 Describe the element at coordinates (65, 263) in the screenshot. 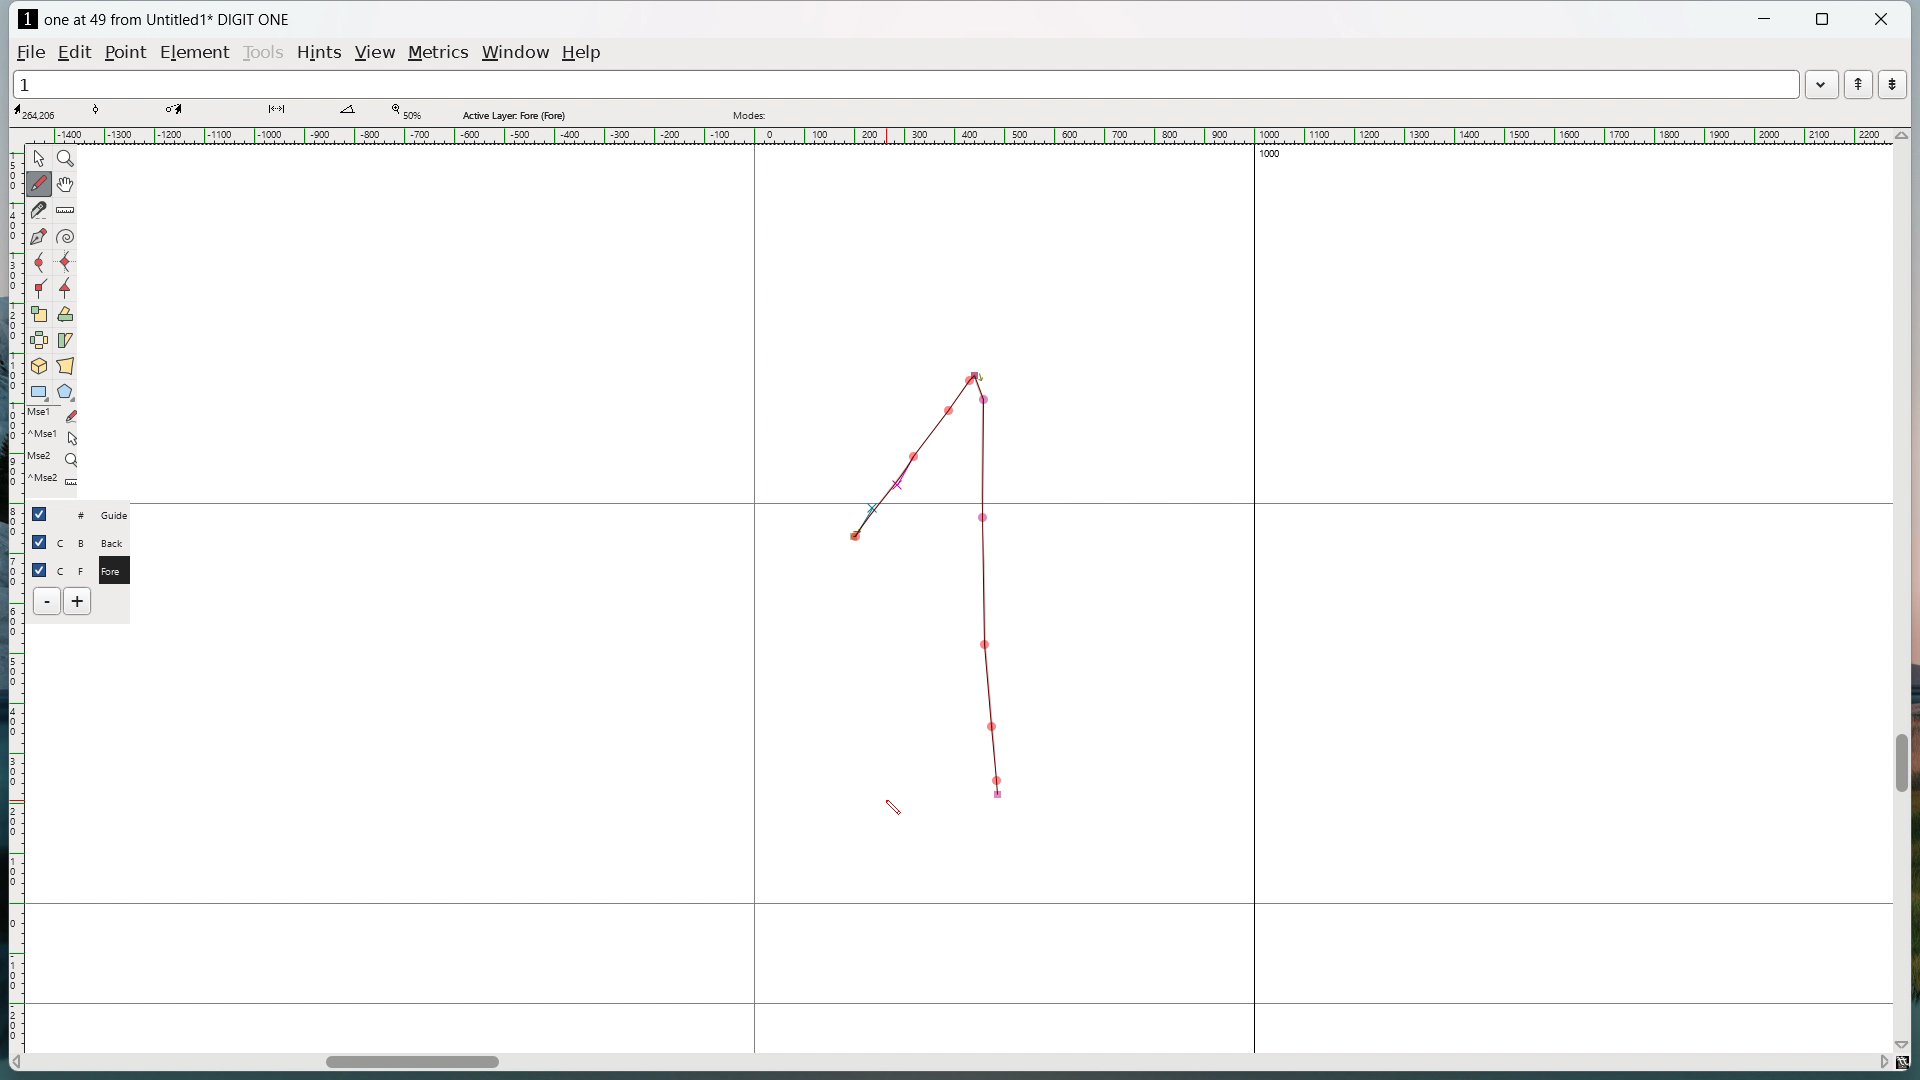

I see `add a curve point always either vertical or horizontal` at that location.